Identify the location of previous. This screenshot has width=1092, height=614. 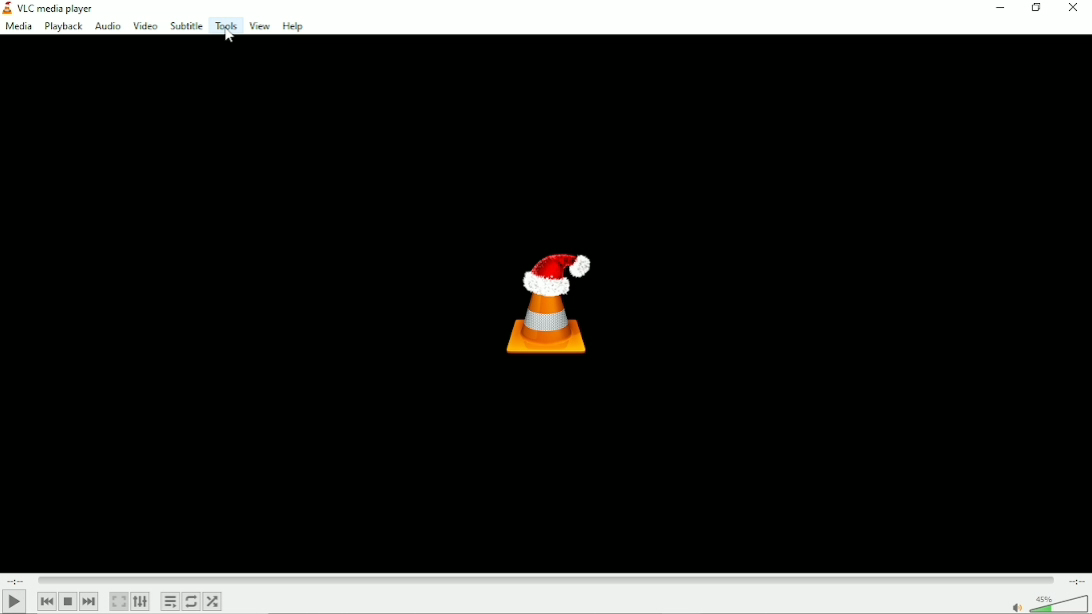
(47, 601).